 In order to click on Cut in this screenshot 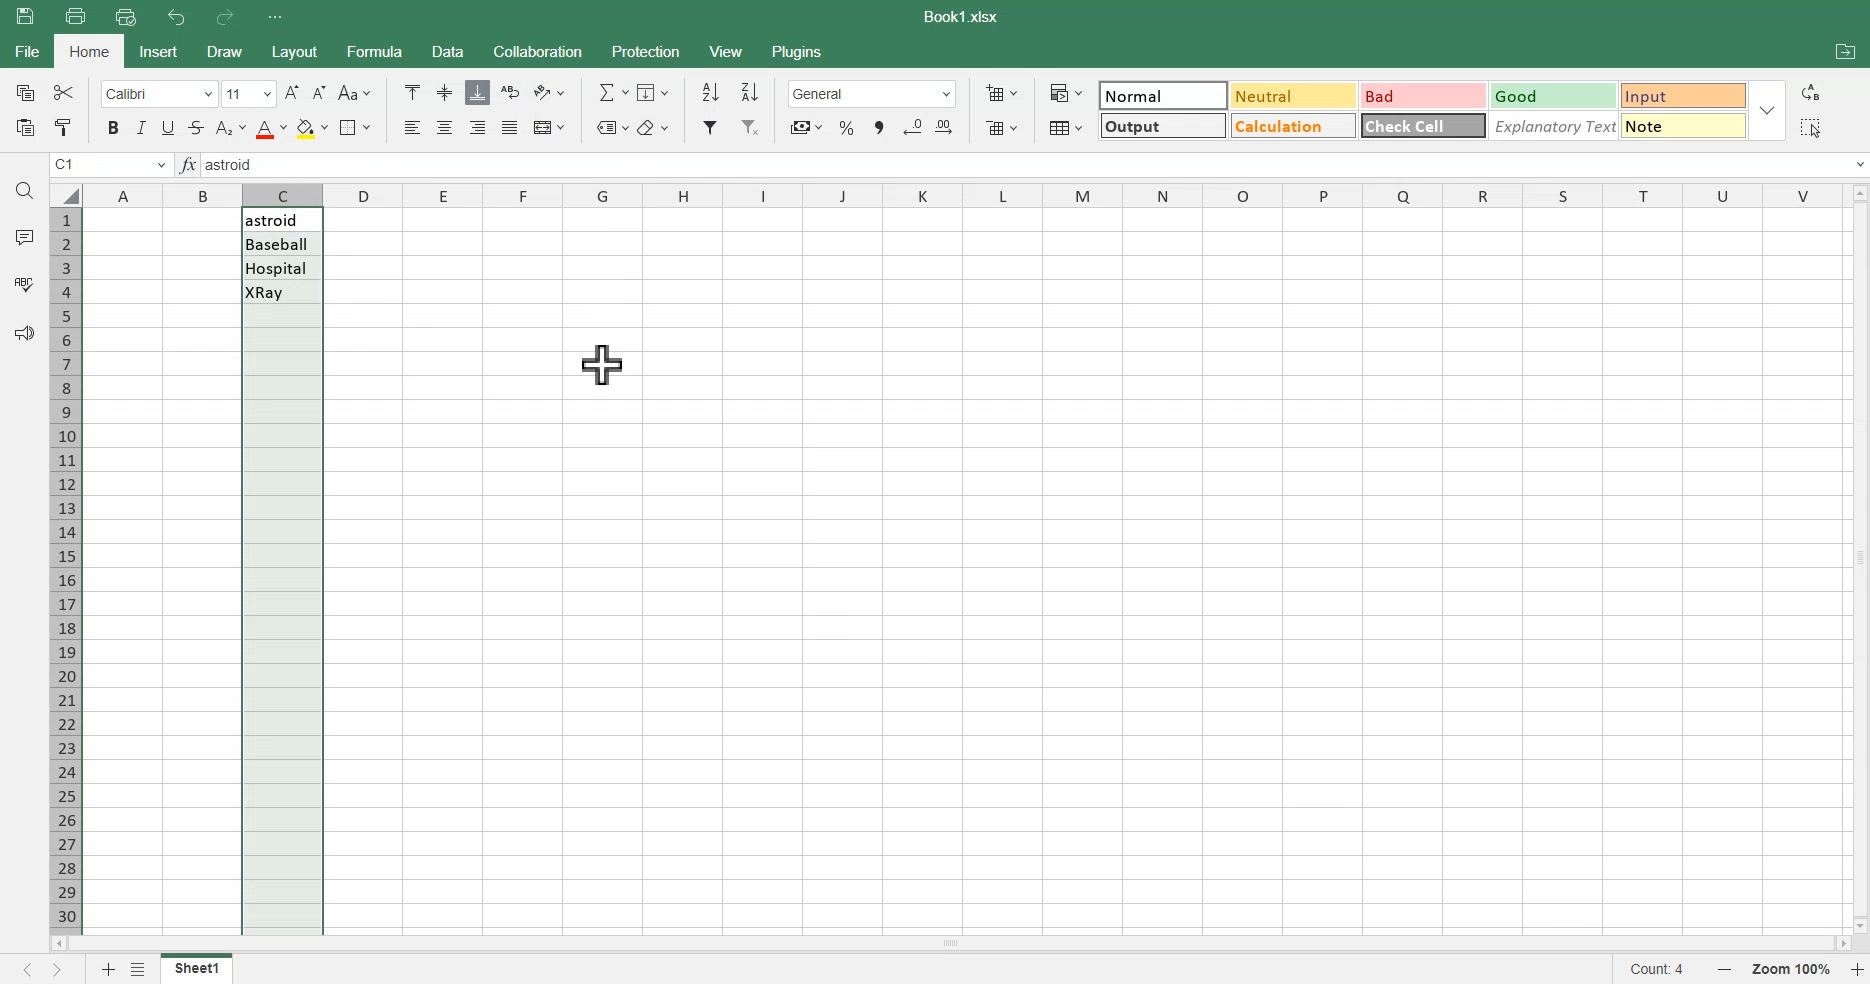, I will do `click(62, 92)`.